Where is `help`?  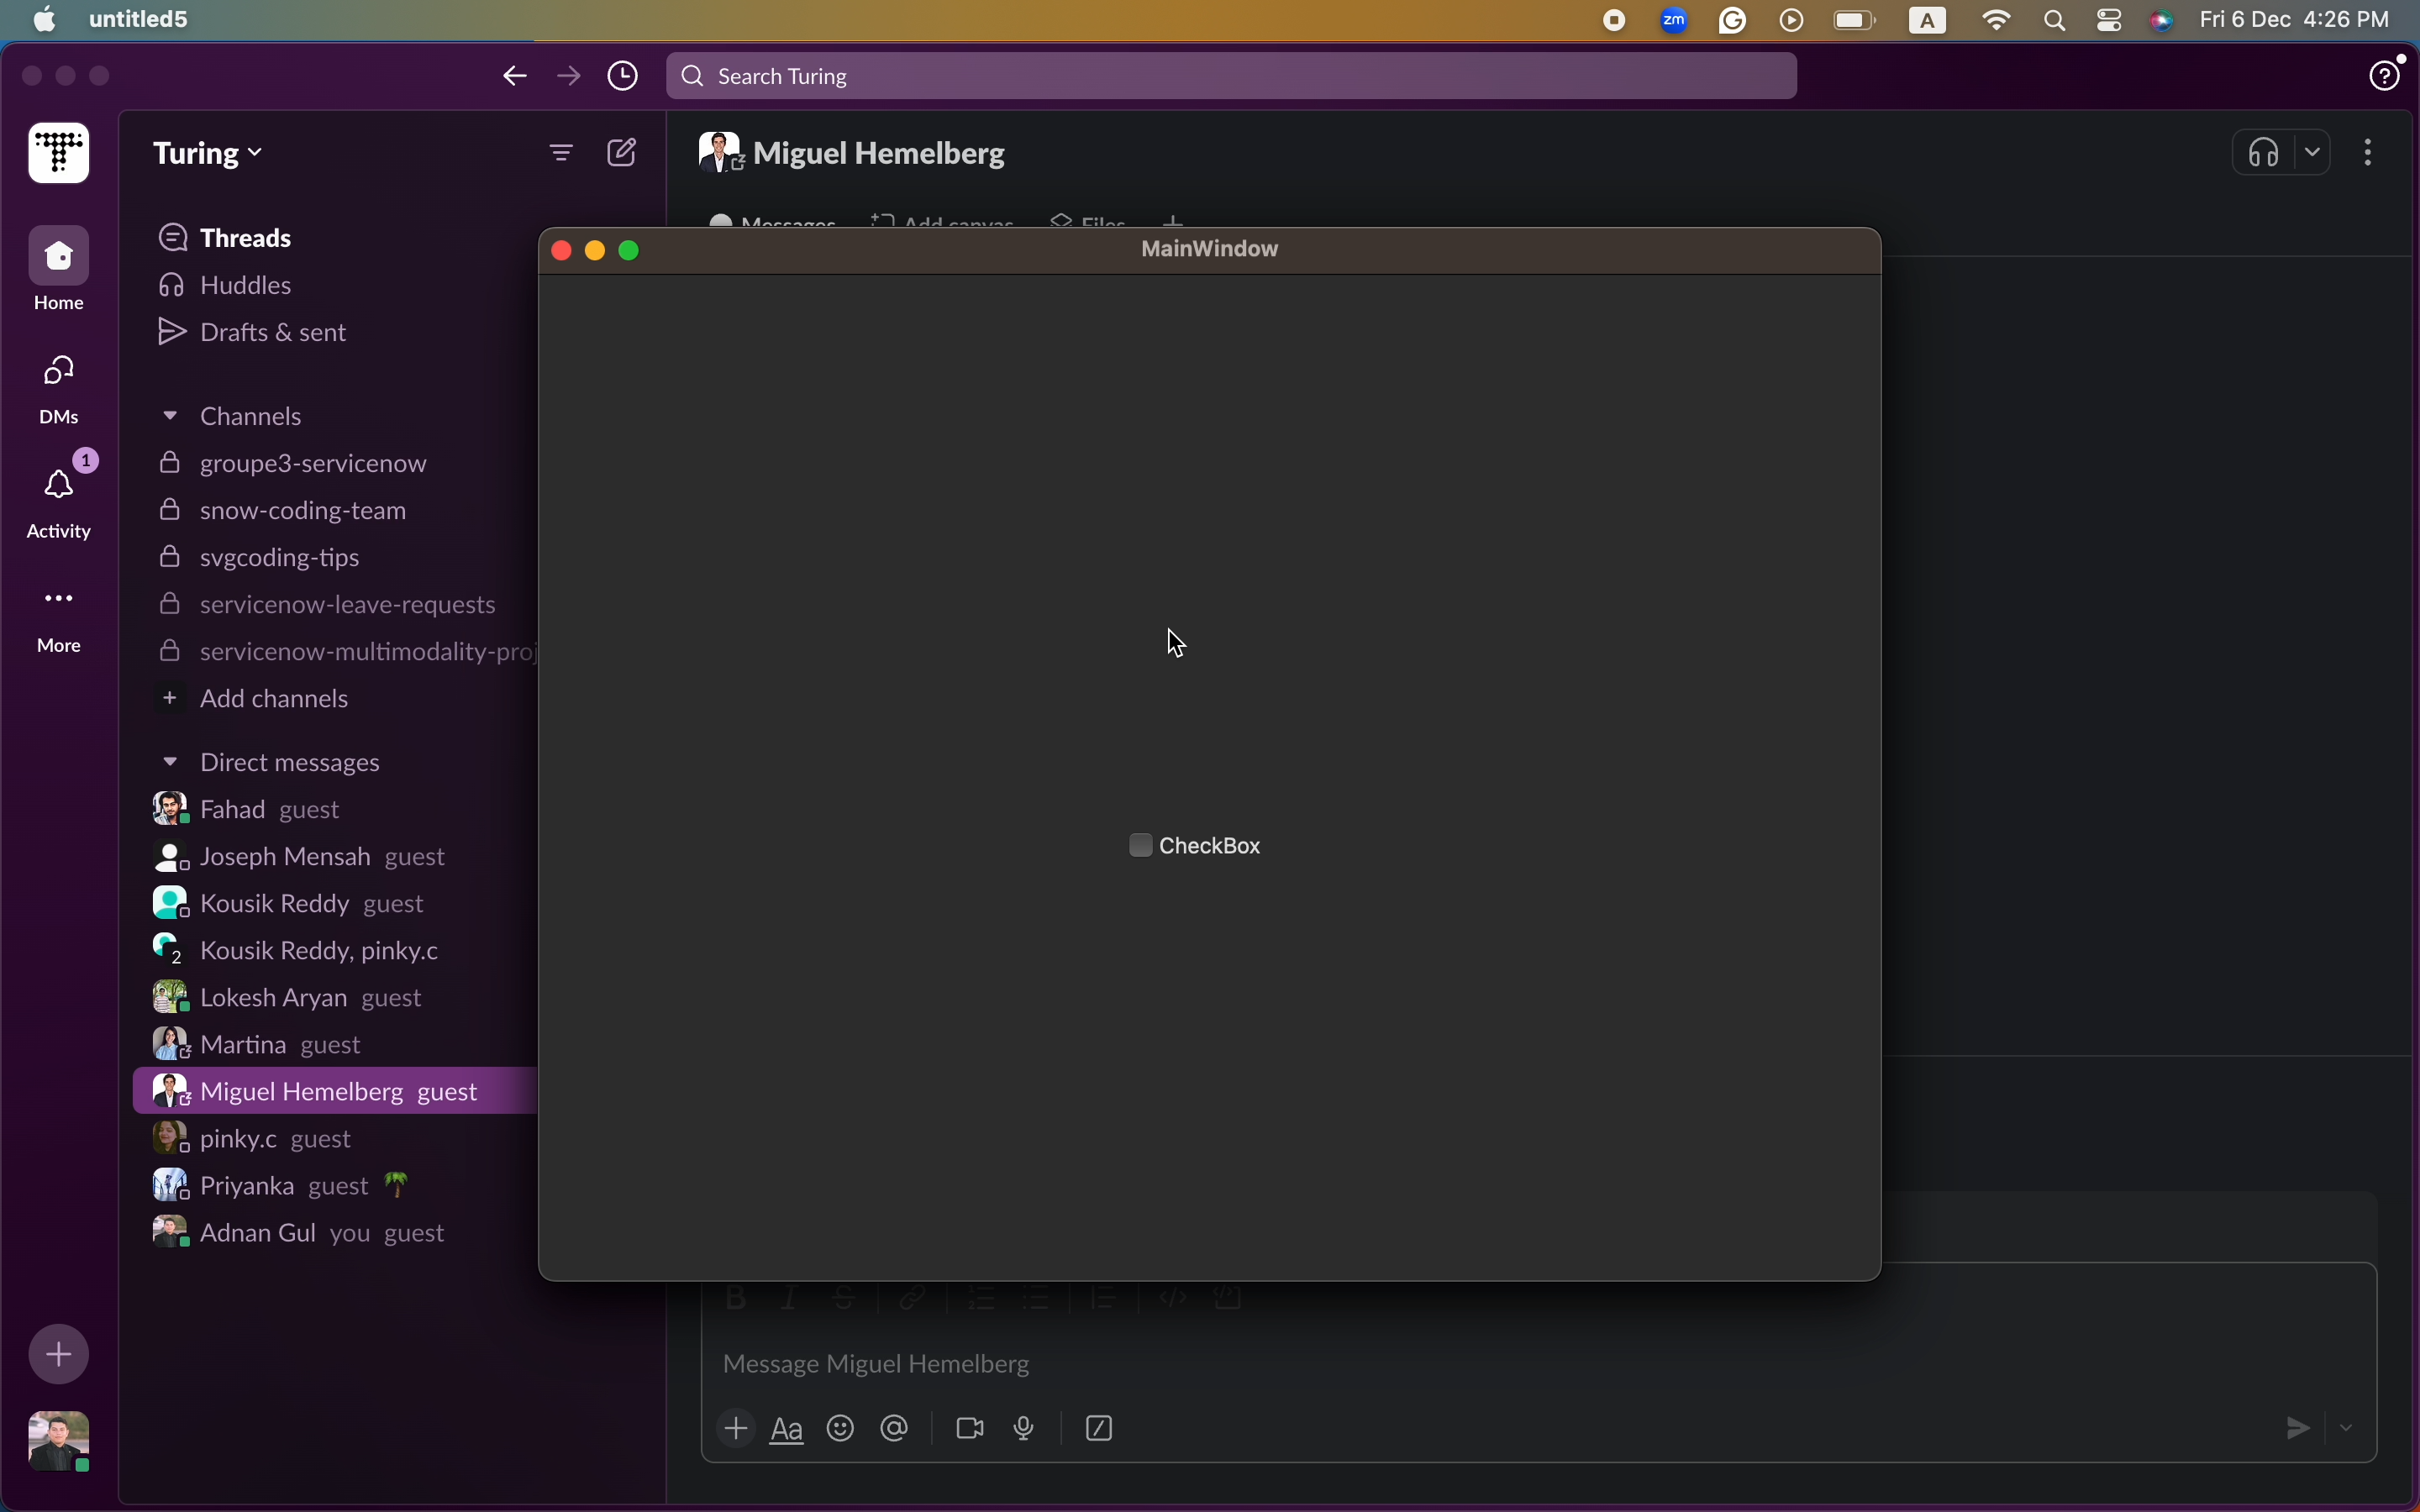 help is located at coordinates (2385, 73).